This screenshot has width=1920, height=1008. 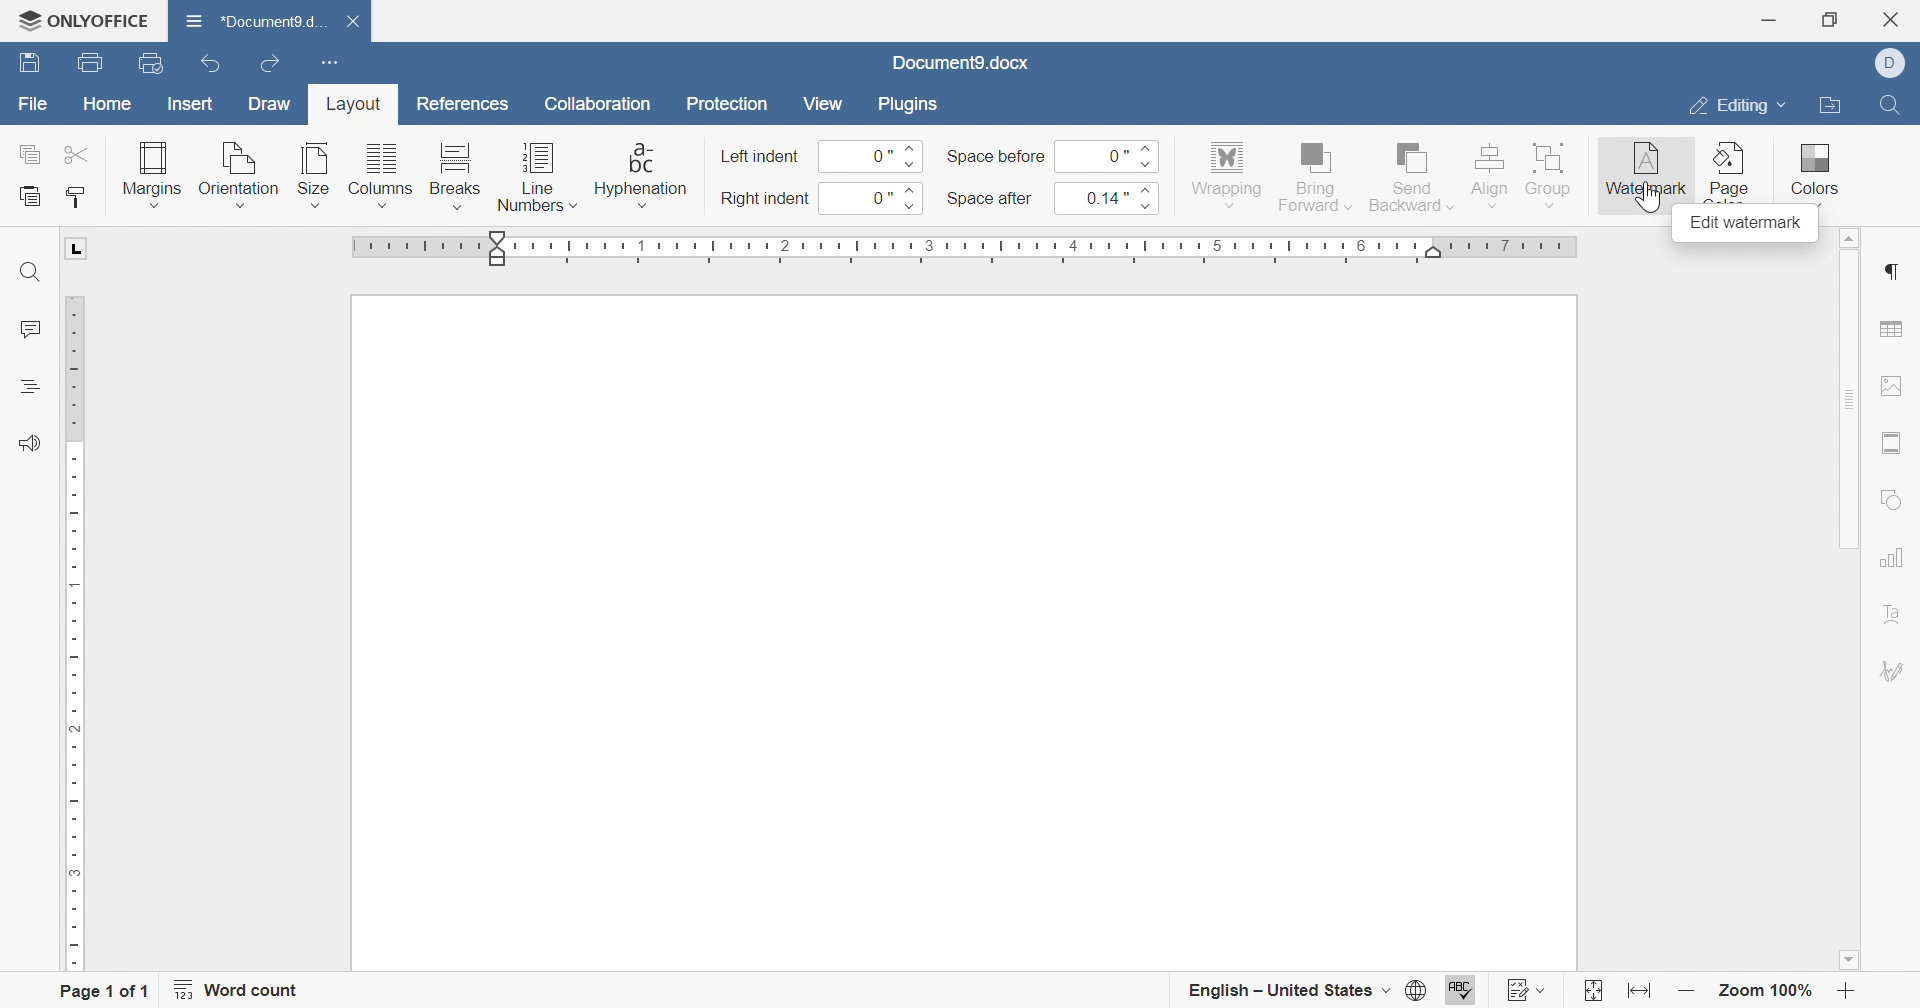 What do you see at coordinates (1891, 331) in the screenshot?
I see `table settings` at bounding box center [1891, 331].